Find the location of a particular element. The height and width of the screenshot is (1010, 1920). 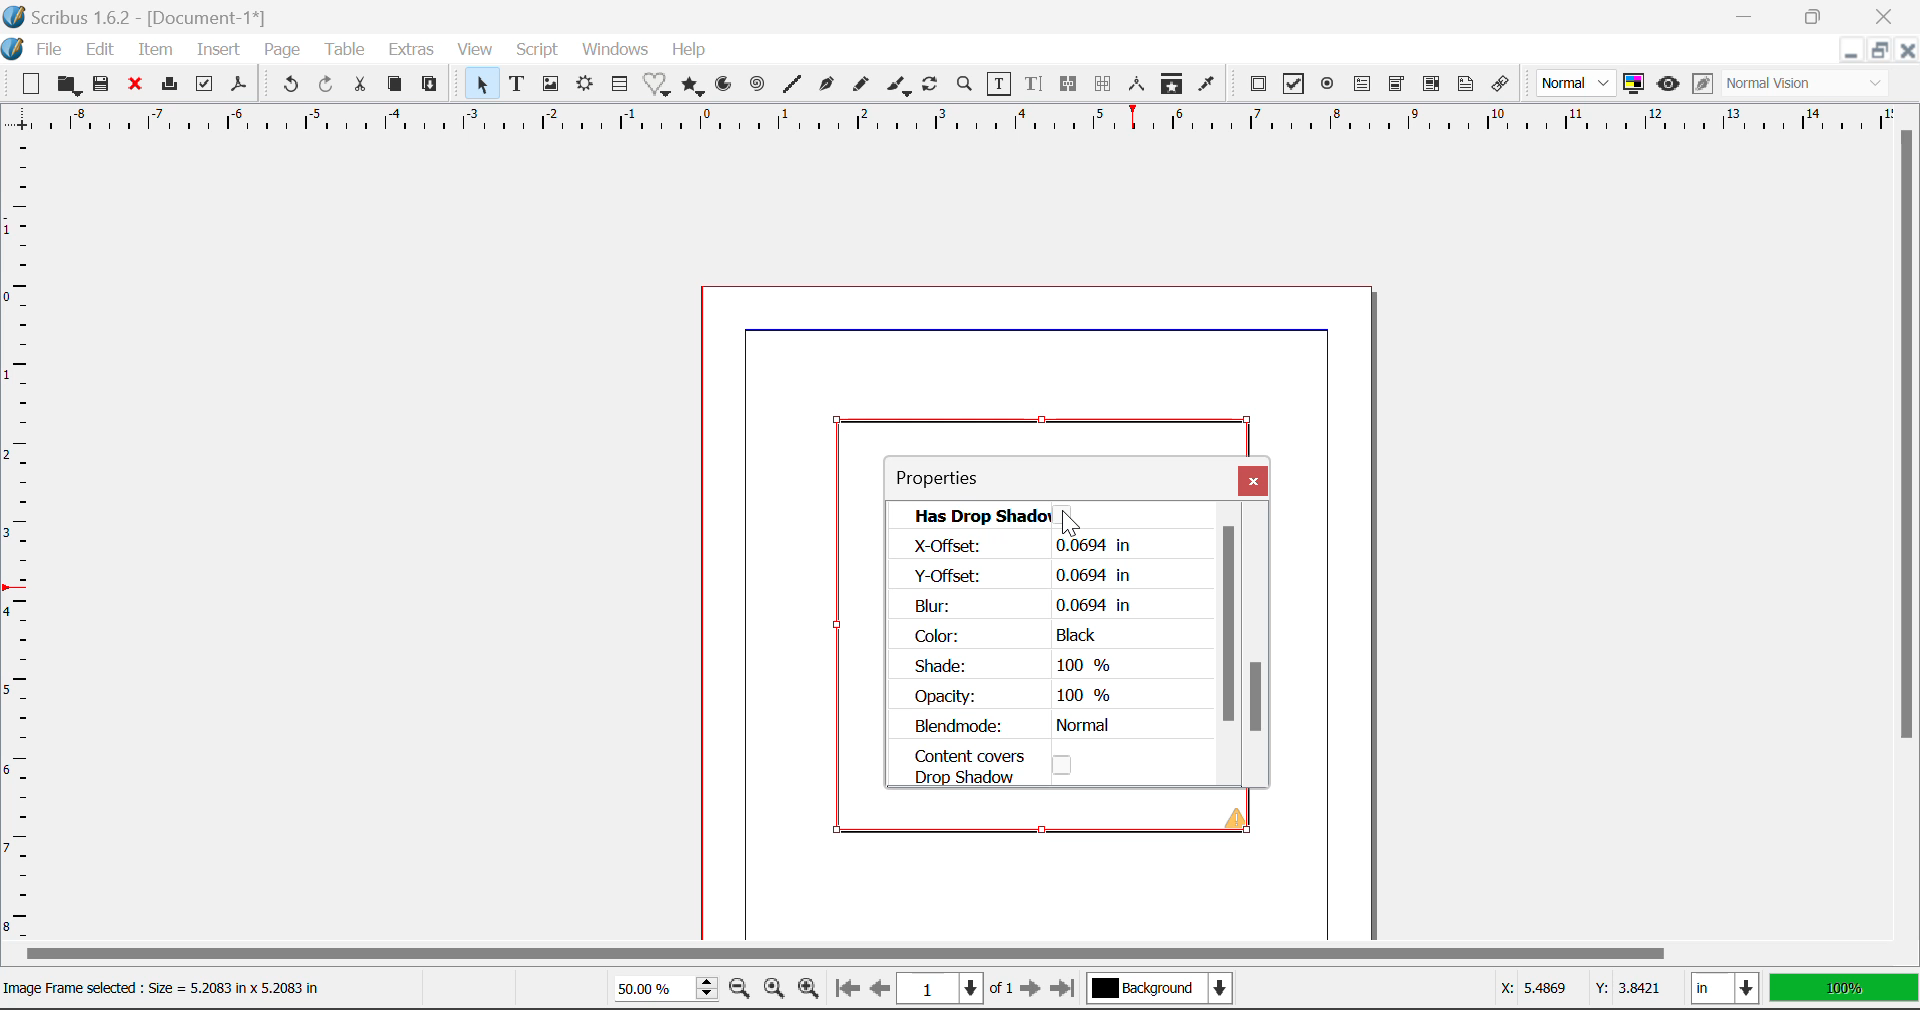

100% is located at coordinates (1846, 989).